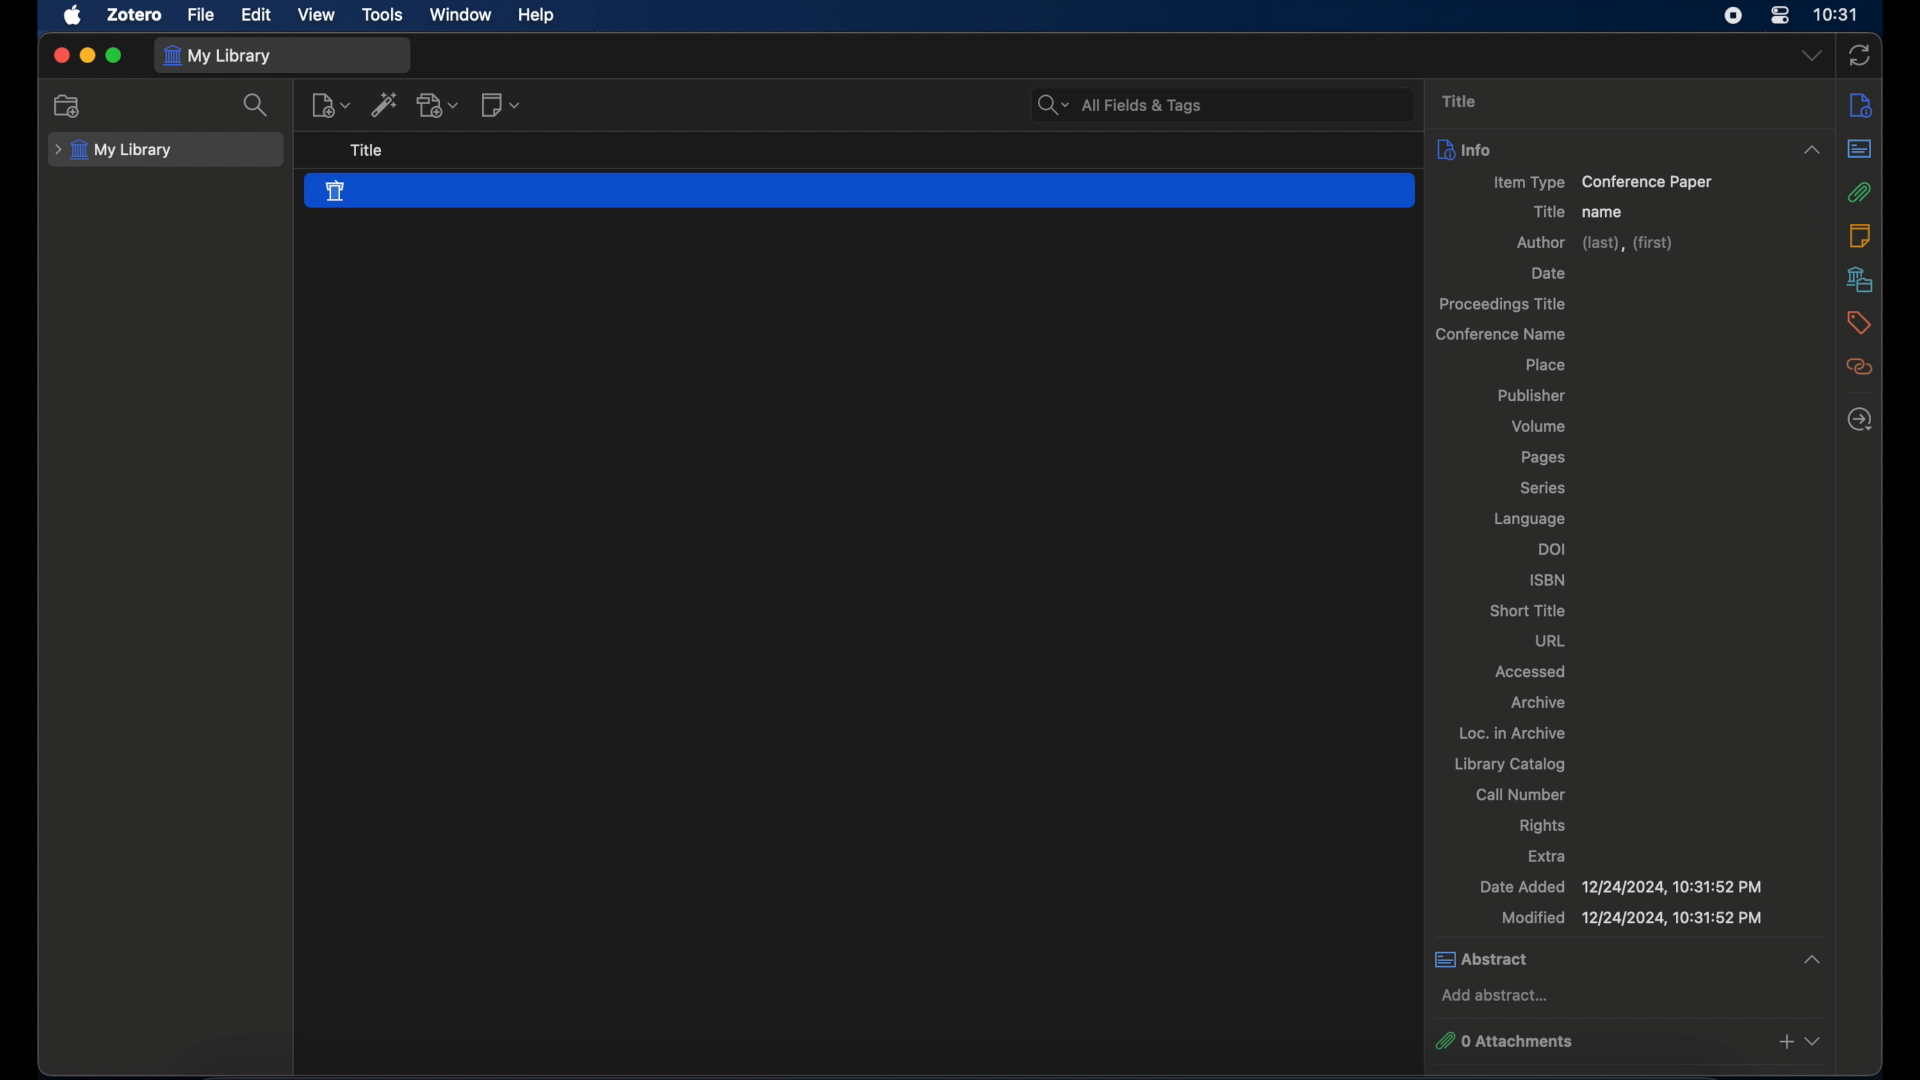 The image size is (1920, 1080). I want to click on 0 attachments, so click(1630, 1041).